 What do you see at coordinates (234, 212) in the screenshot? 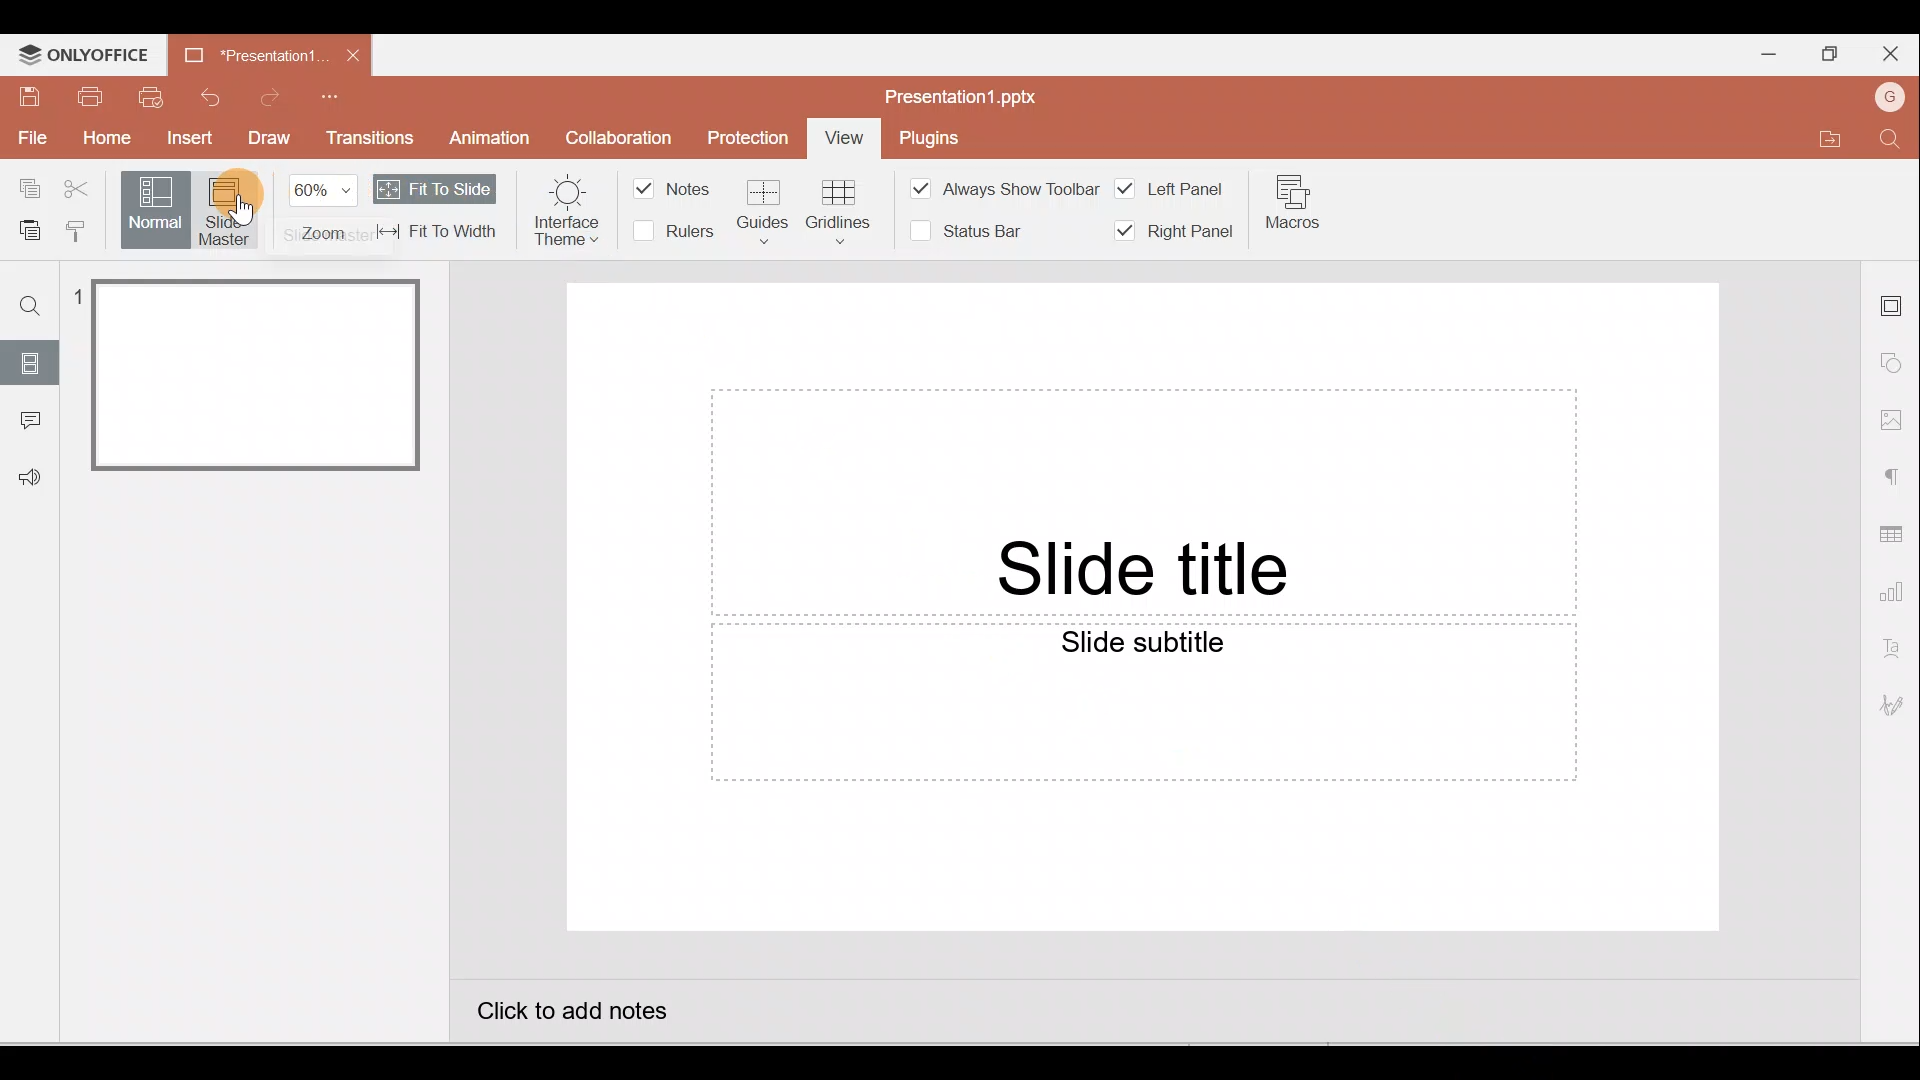
I see `Slide master` at bounding box center [234, 212].